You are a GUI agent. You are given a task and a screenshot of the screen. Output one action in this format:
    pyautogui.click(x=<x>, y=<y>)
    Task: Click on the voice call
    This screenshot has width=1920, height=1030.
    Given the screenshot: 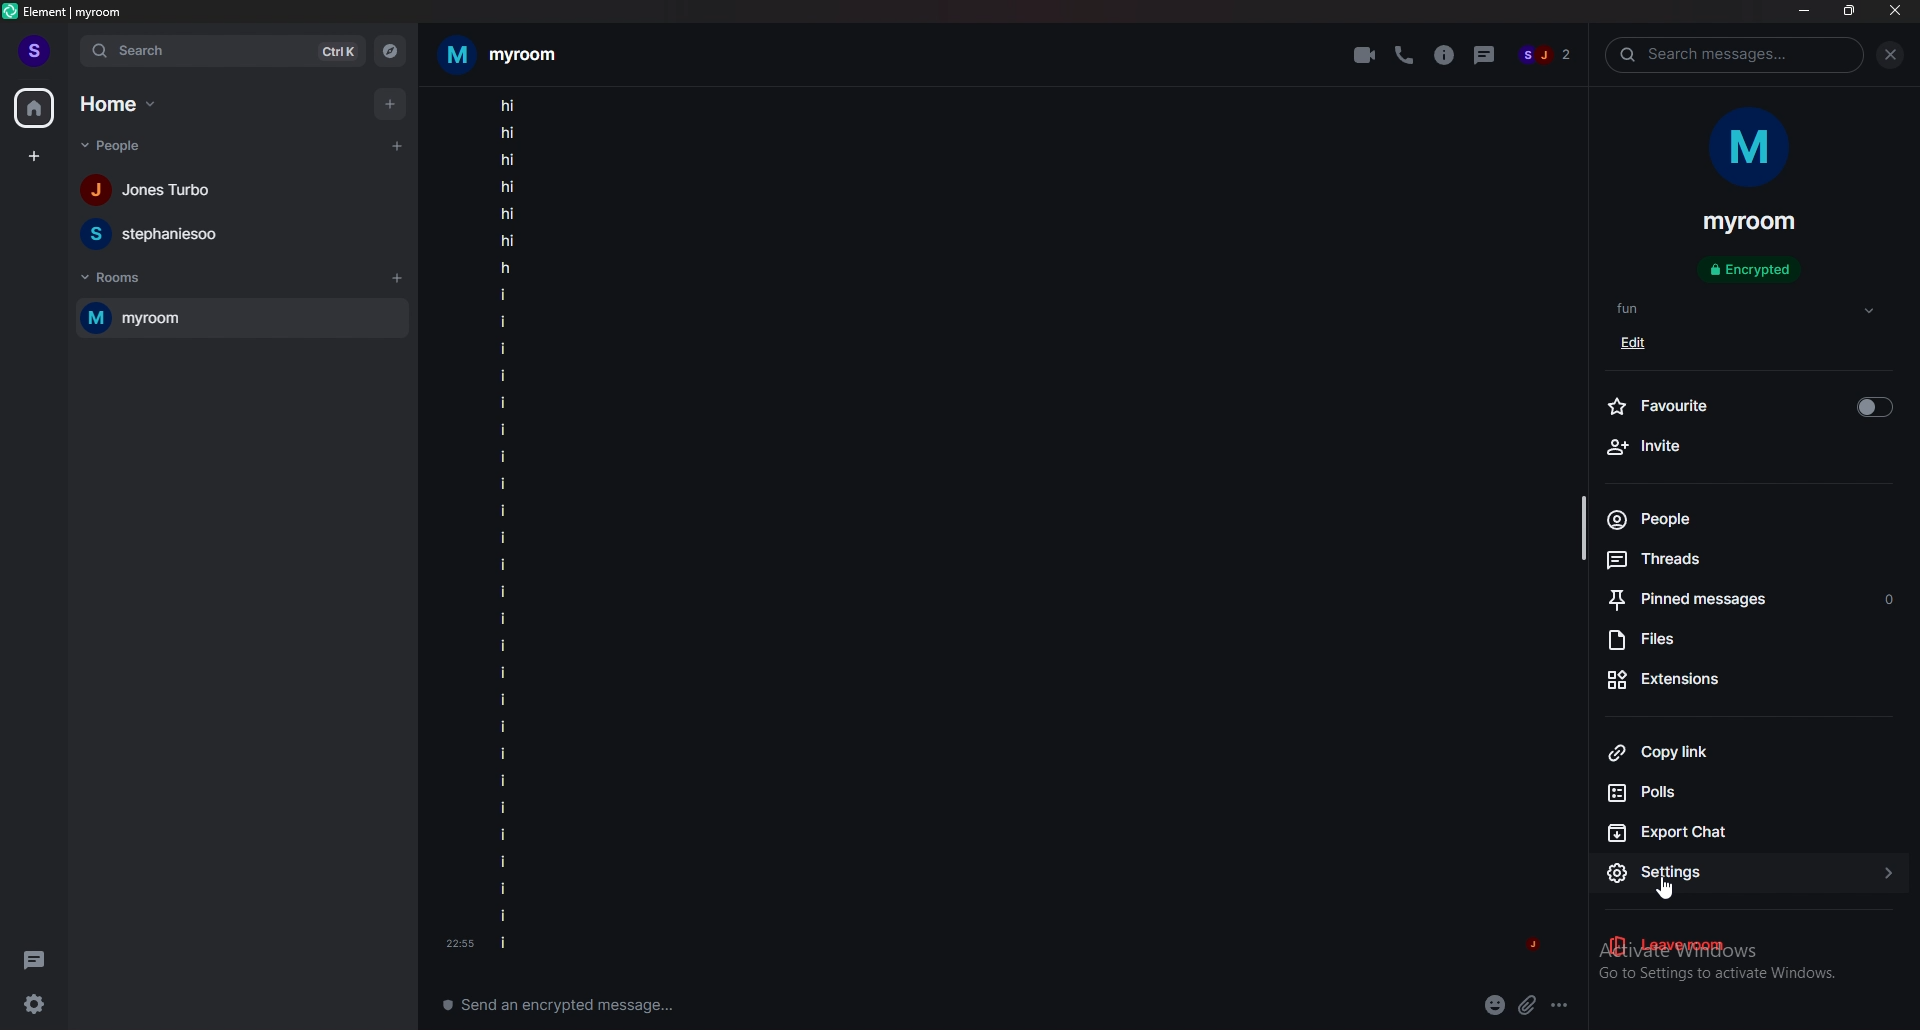 What is the action you would take?
    pyautogui.click(x=1403, y=55)
    